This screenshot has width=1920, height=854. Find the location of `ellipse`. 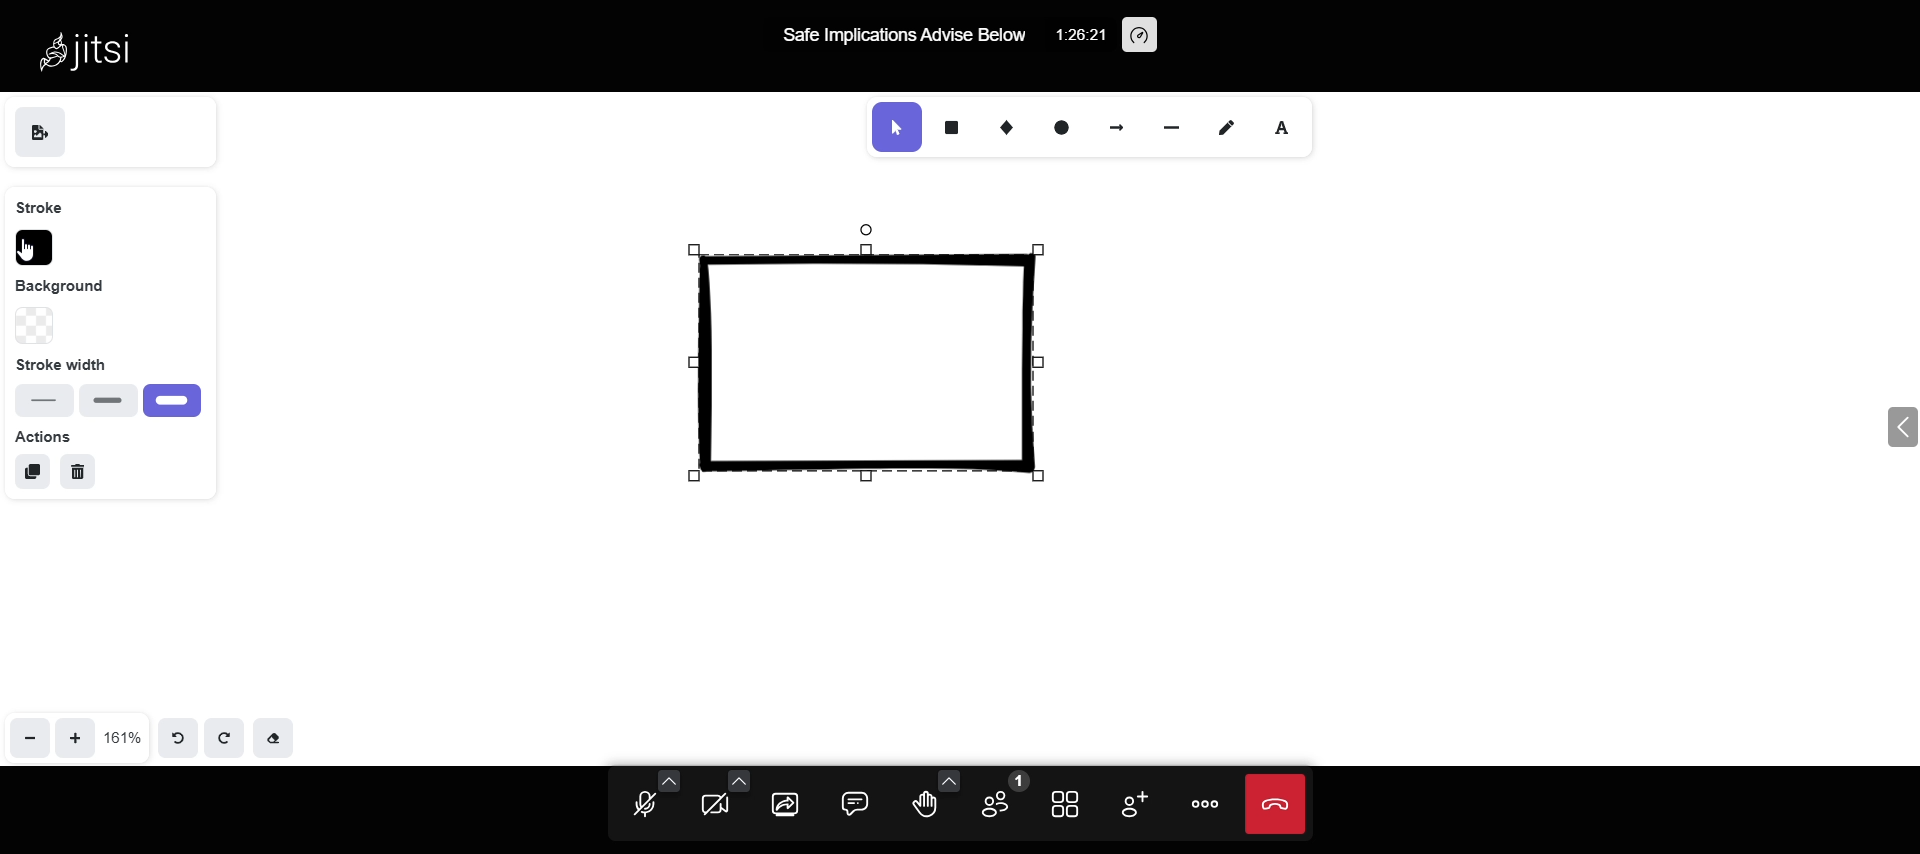

ellipse is located at coordinates (1057, 124).